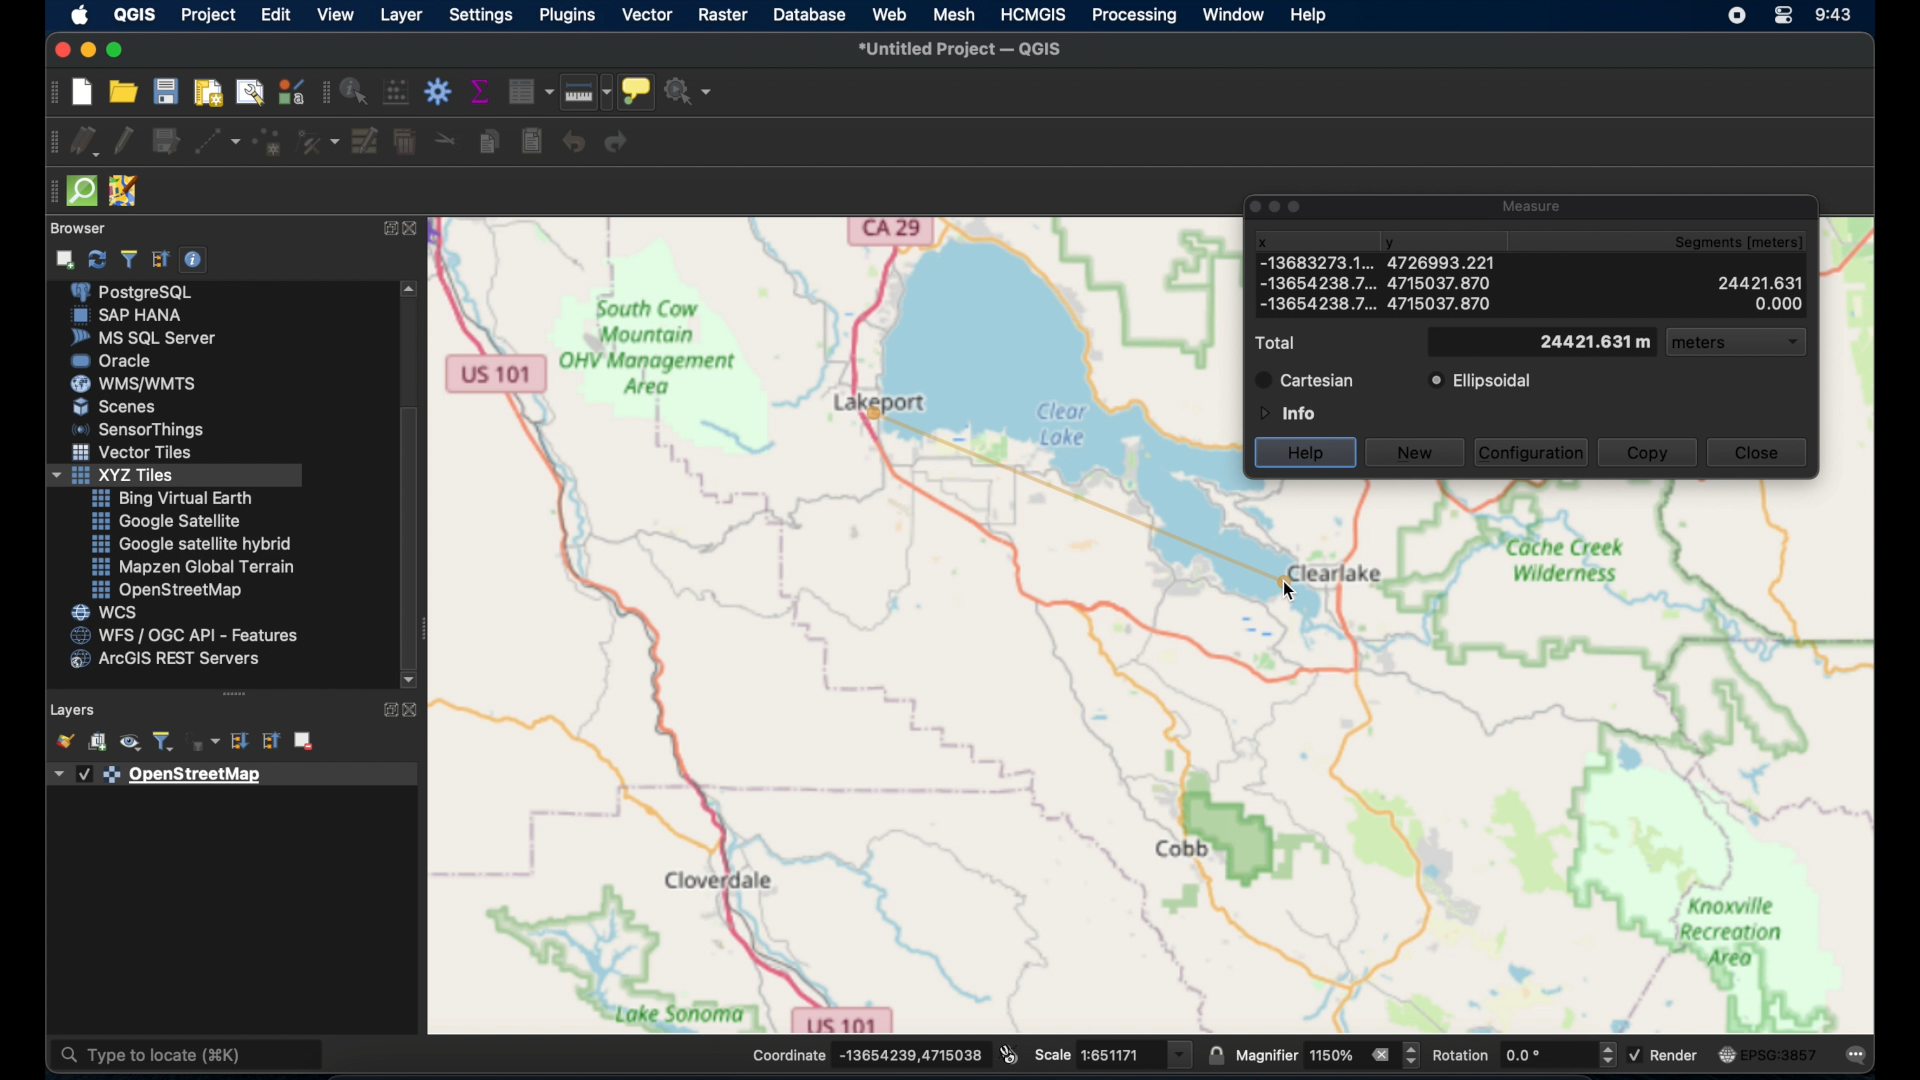 The height and width of the screenshot is (1080, 1920). What do you see at coordinates (1768, 1053) in the screenshot?
I see `EPSG:3857` at bounding box center [1768, 1053].